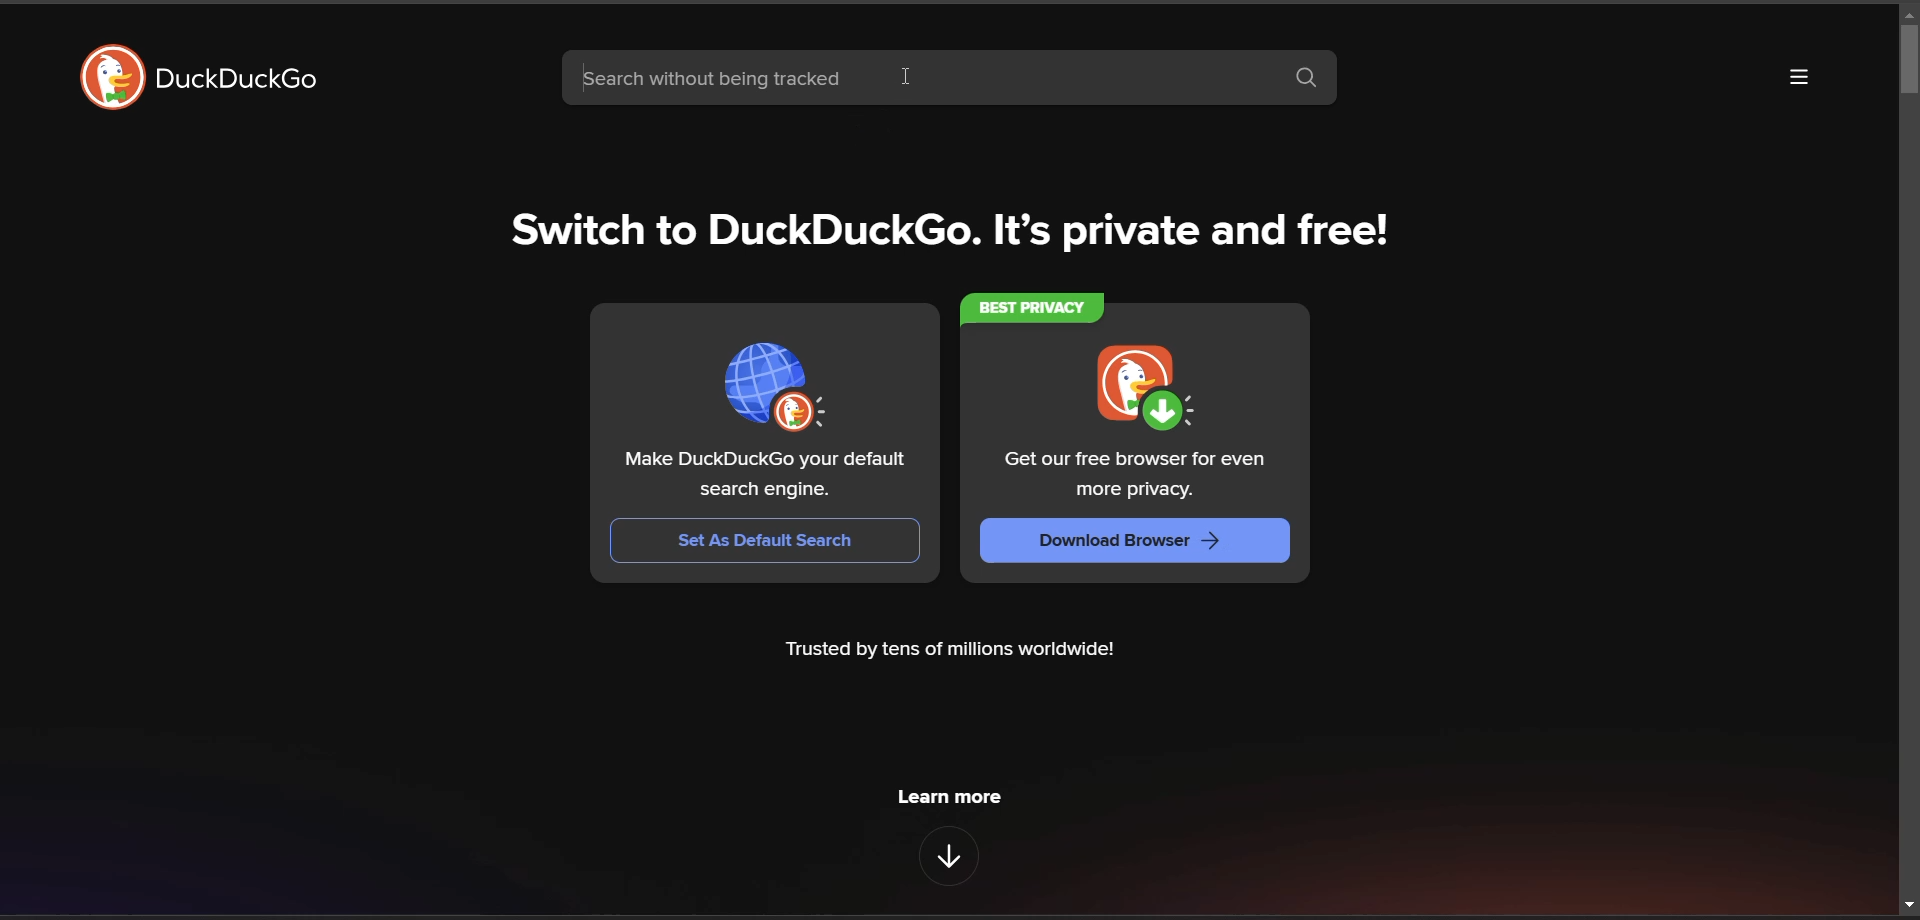 This screenshot has width=1920, height=920. Describe the element at coordinates (1133, 476) in the screenshot. I see `Get our free browser for even
more privacy.` at that location.